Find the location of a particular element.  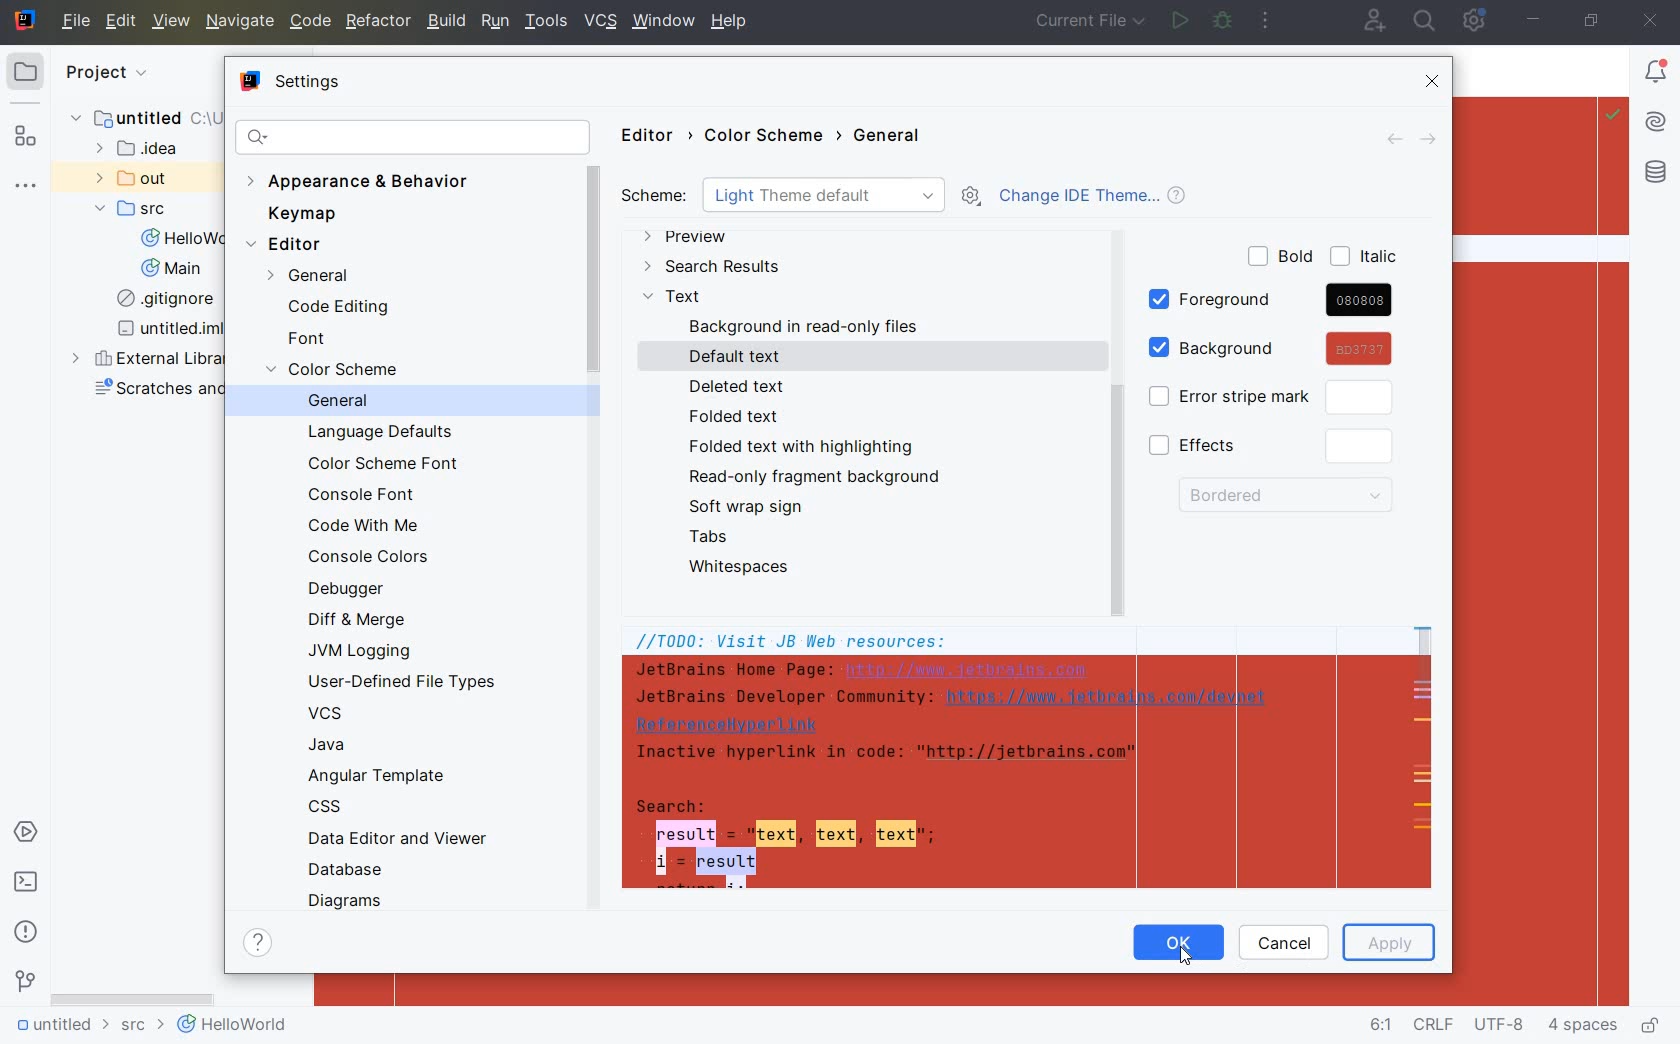

DIAGRAMS is located at coordinates (348, 900).